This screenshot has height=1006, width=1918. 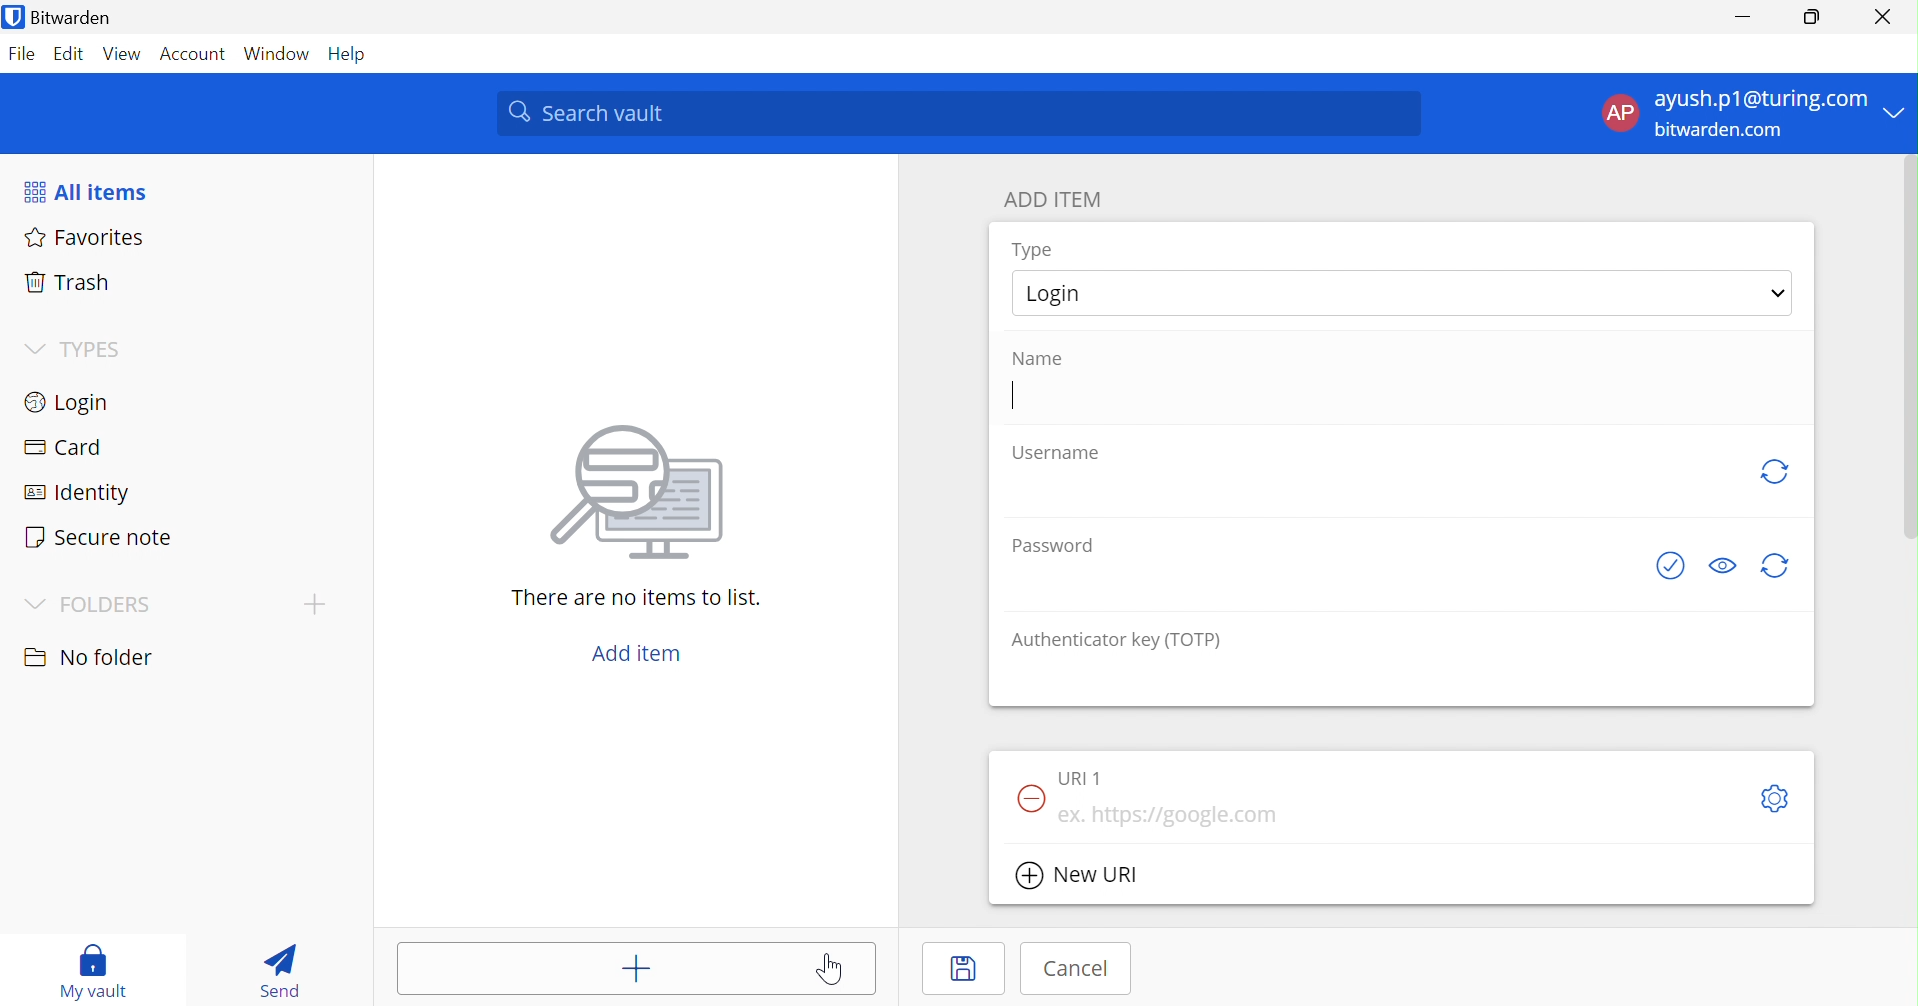 What do you see at coordinates (1723, 565) in the screenshot?
I see `Toggle visibility` at bounding box center [1723, 565].